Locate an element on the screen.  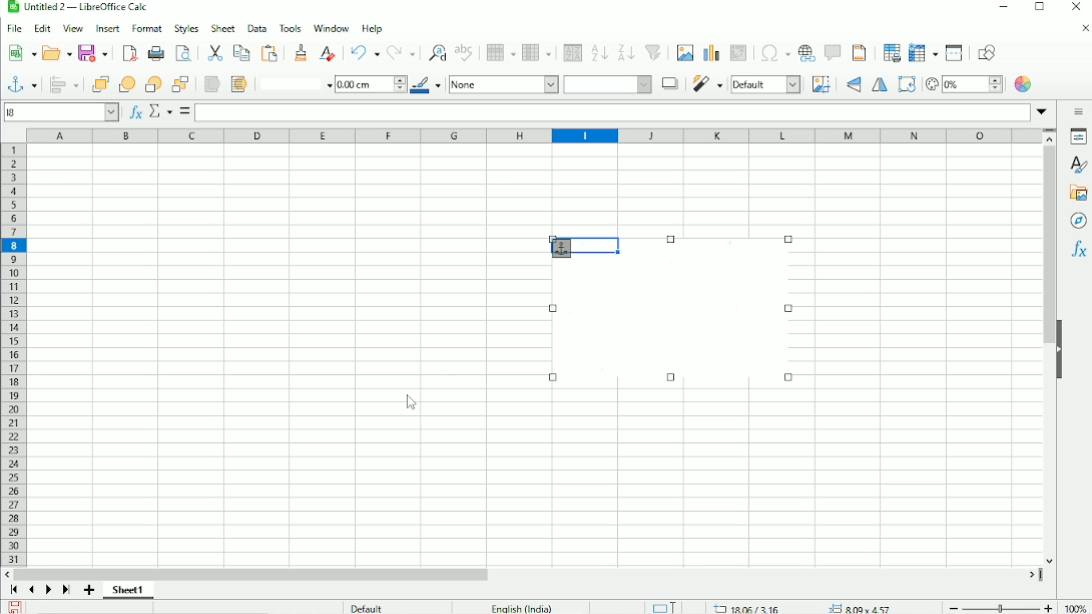
Sheet1 is located at coordinates (134, 590).